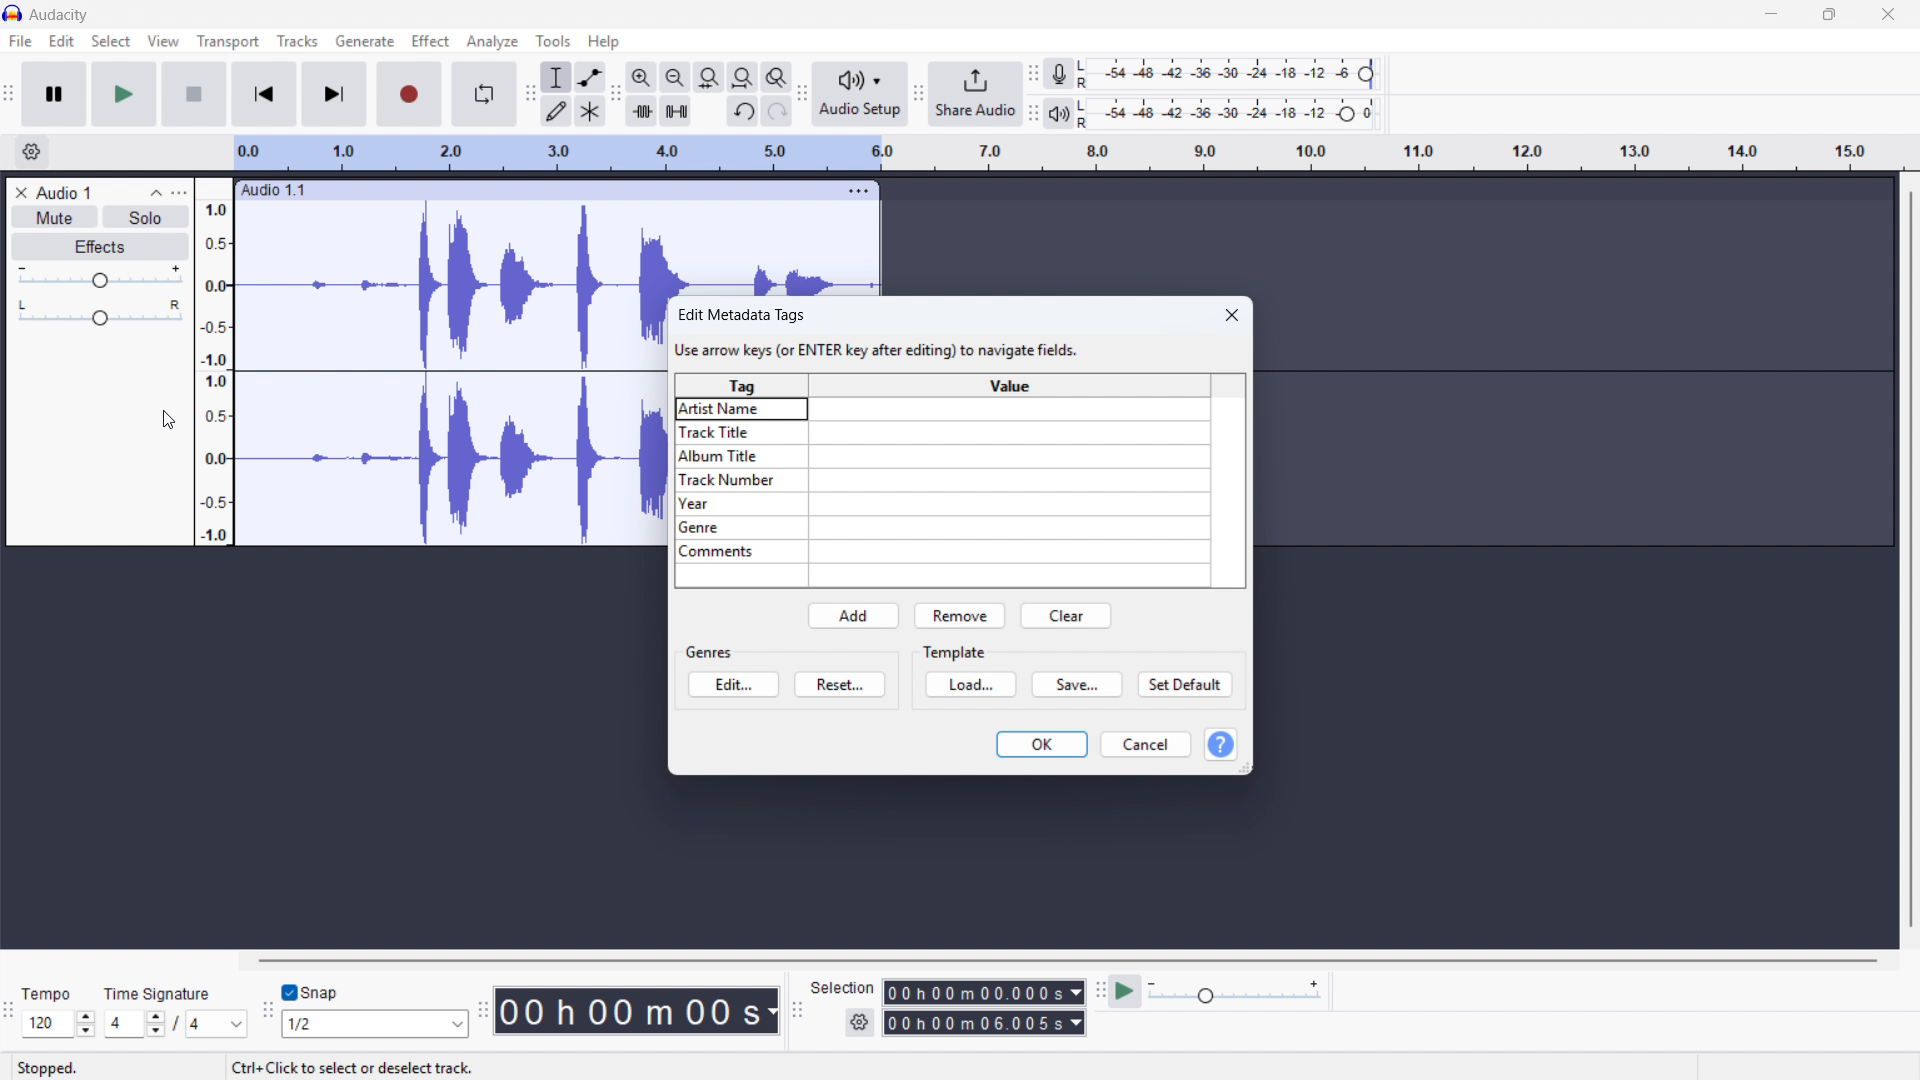 This screenshot has width=1920, height=1080. Describe the element at coordinates (179, 192) in the screenshot. I see `traack control panel menu` at that location.